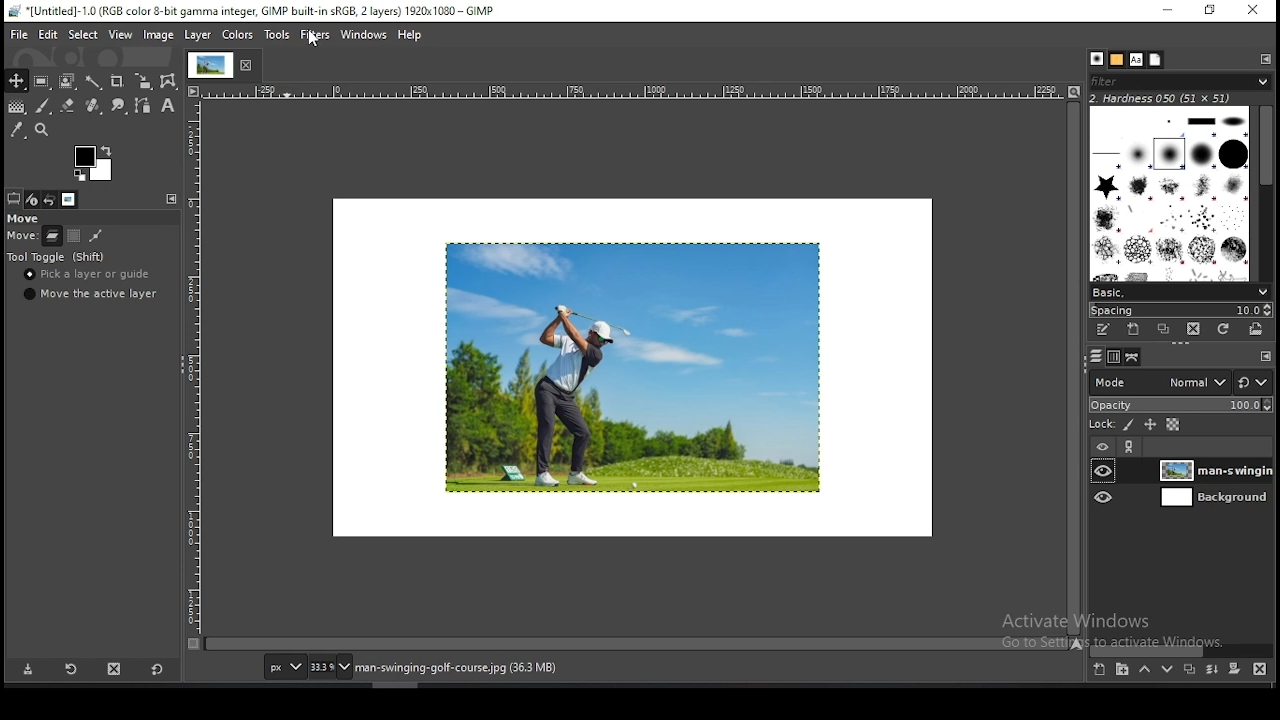 This screenshot has width=1280, height=720. What do you see at coordinates (1144, 669) in the screenshot?
I see `move layer one step up` at bounding box center [1144, 669].